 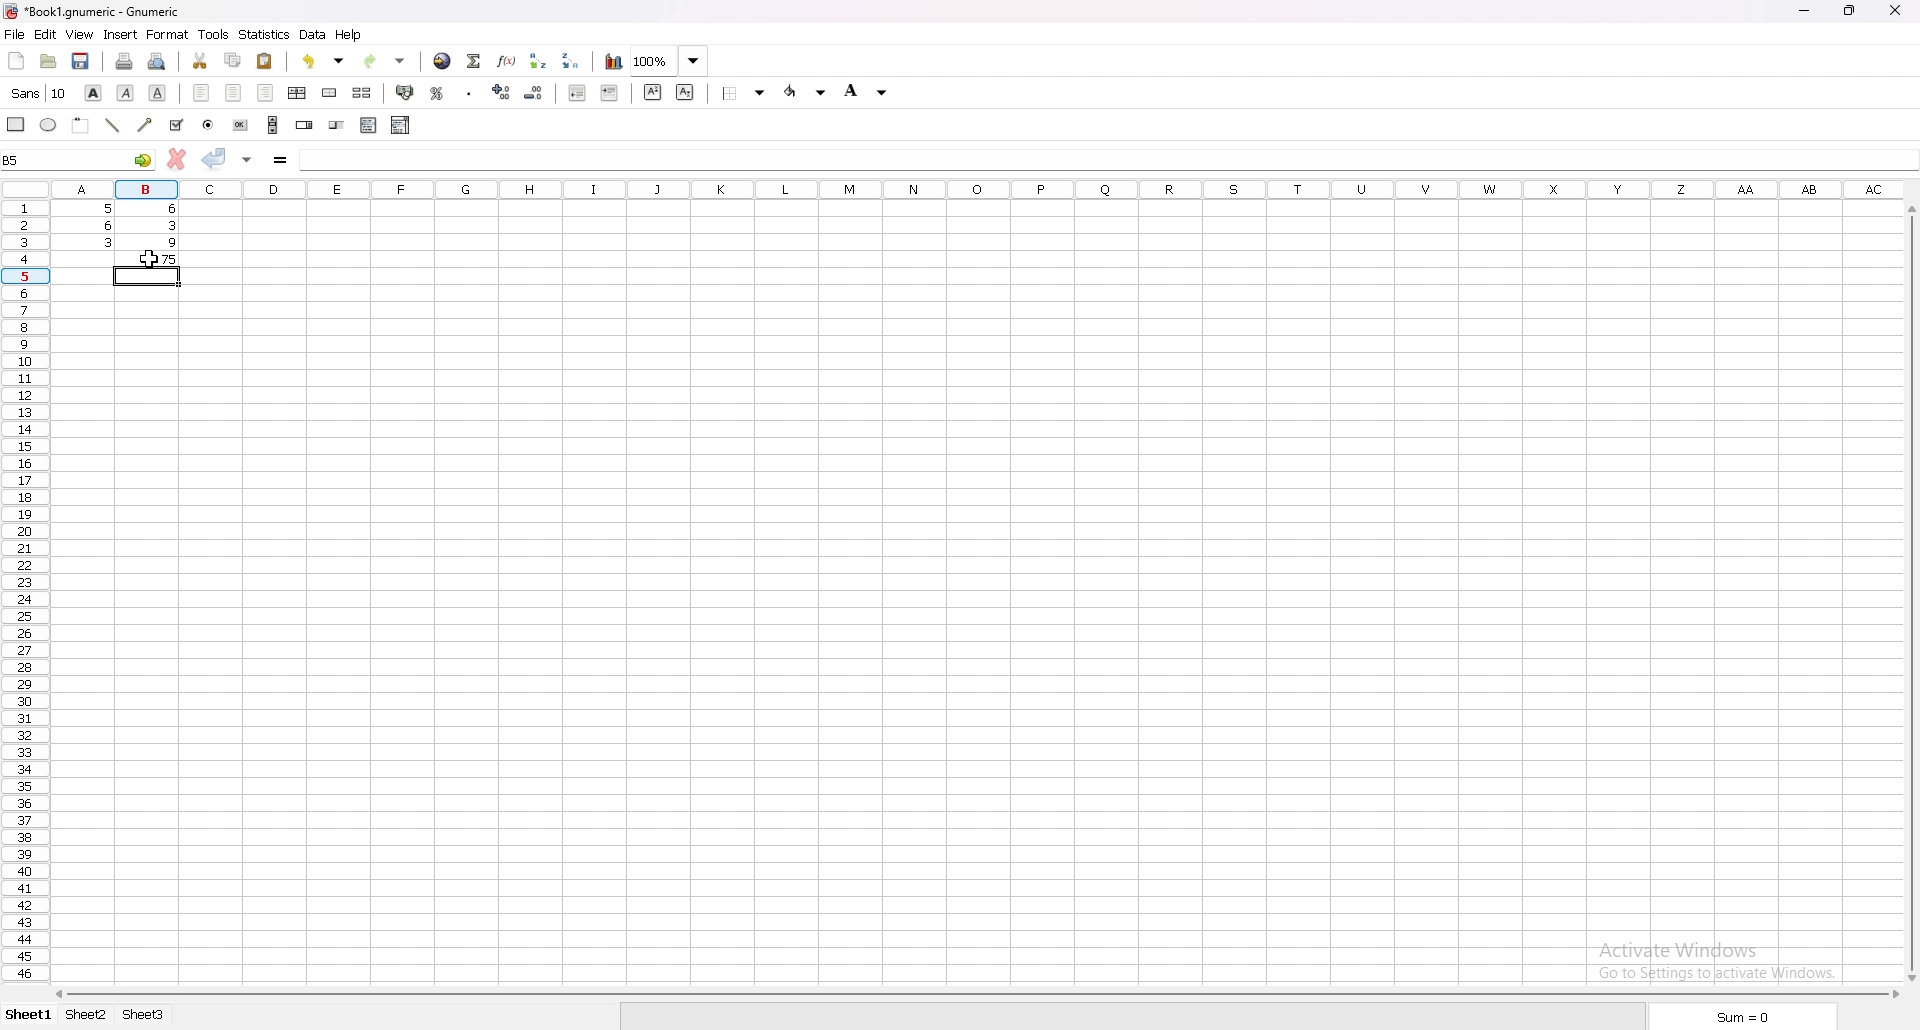 What do you see at coordinates (142, 1014) in the screenshot?
I see `sheet` at bounding box center [142, 1014].